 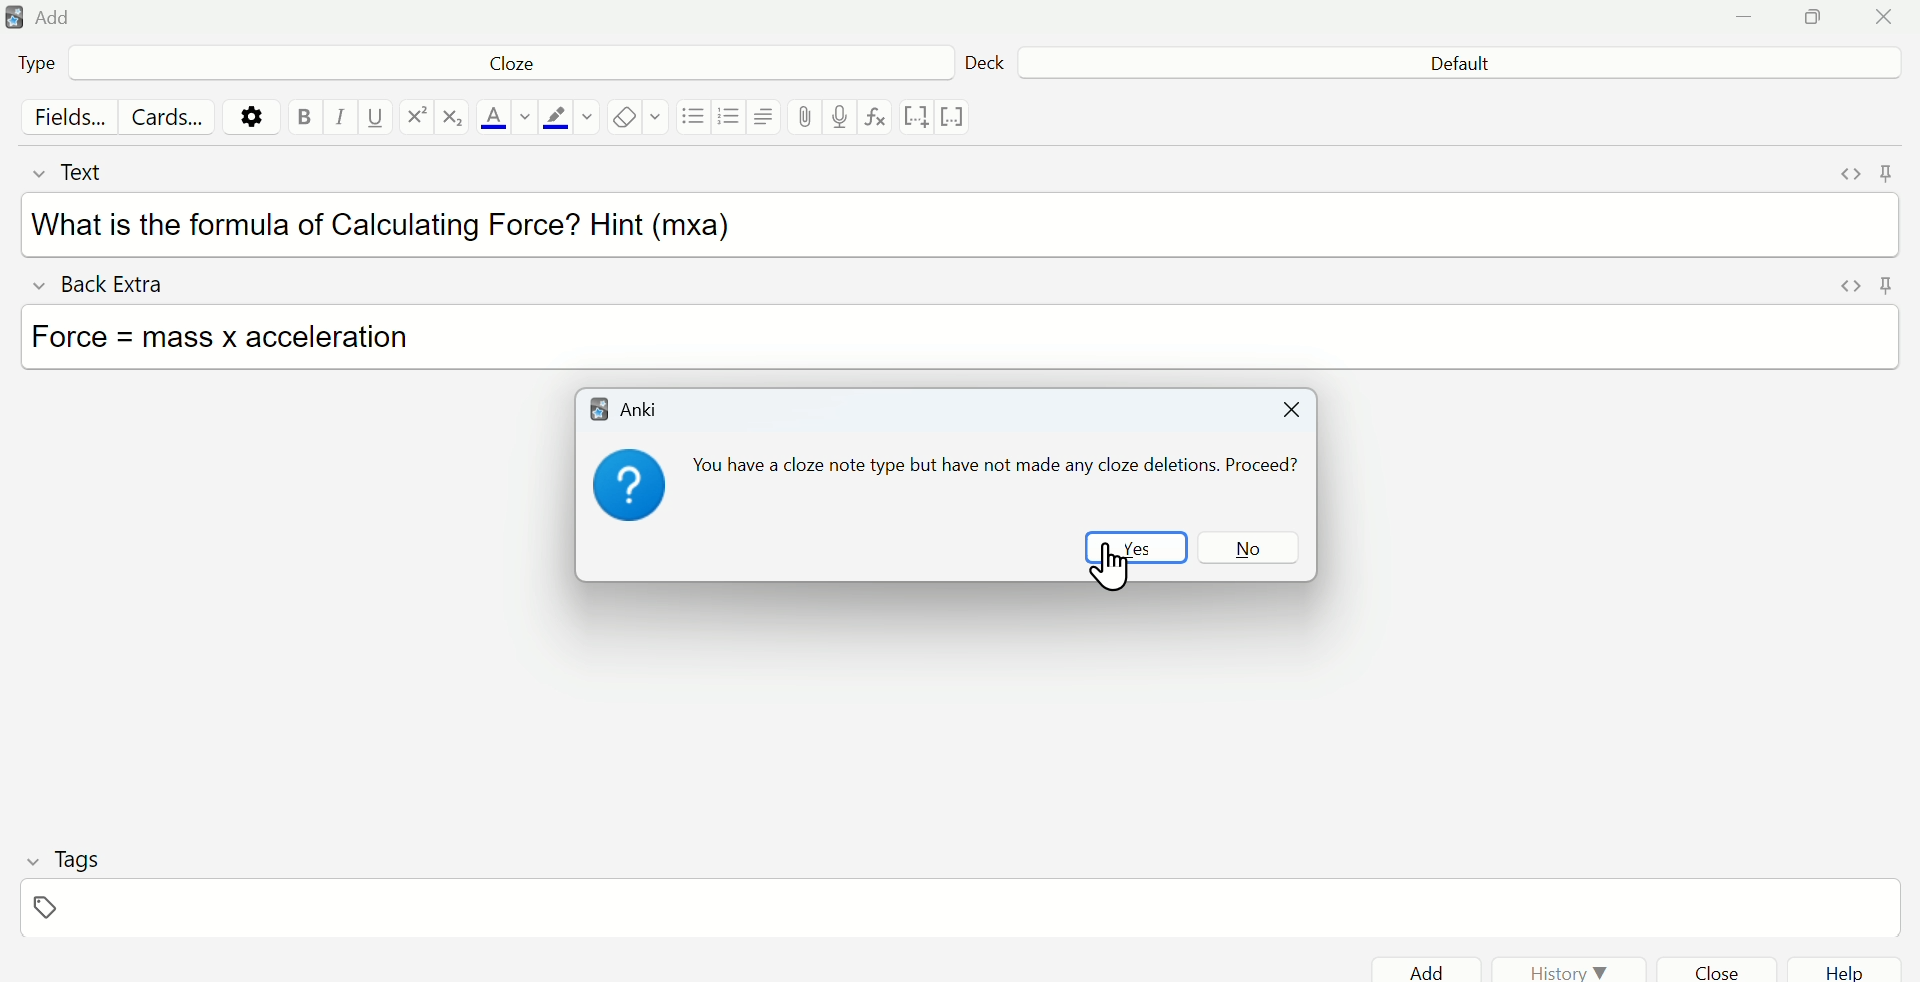 I want to click on Minimize, so click(x=1755, y=21).